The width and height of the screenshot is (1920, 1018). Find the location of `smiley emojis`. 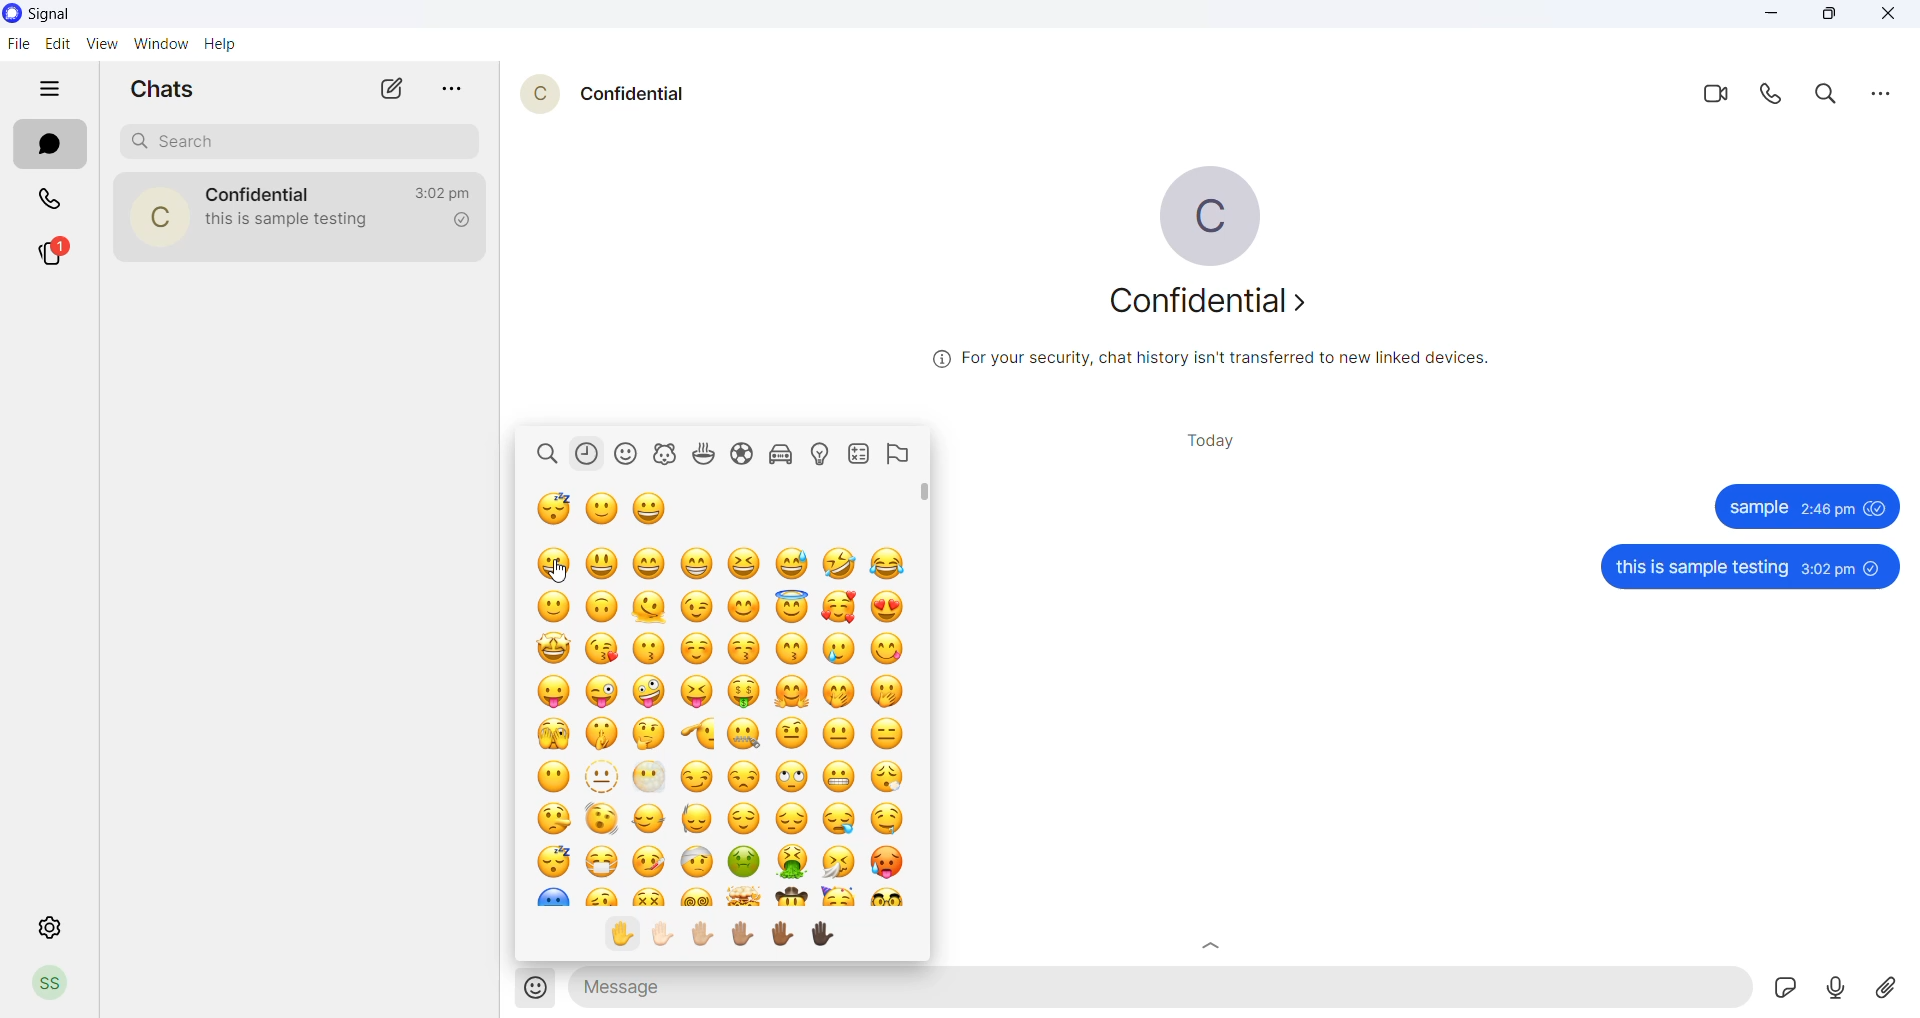

smiley emojis is located at coordinates (632, 455).